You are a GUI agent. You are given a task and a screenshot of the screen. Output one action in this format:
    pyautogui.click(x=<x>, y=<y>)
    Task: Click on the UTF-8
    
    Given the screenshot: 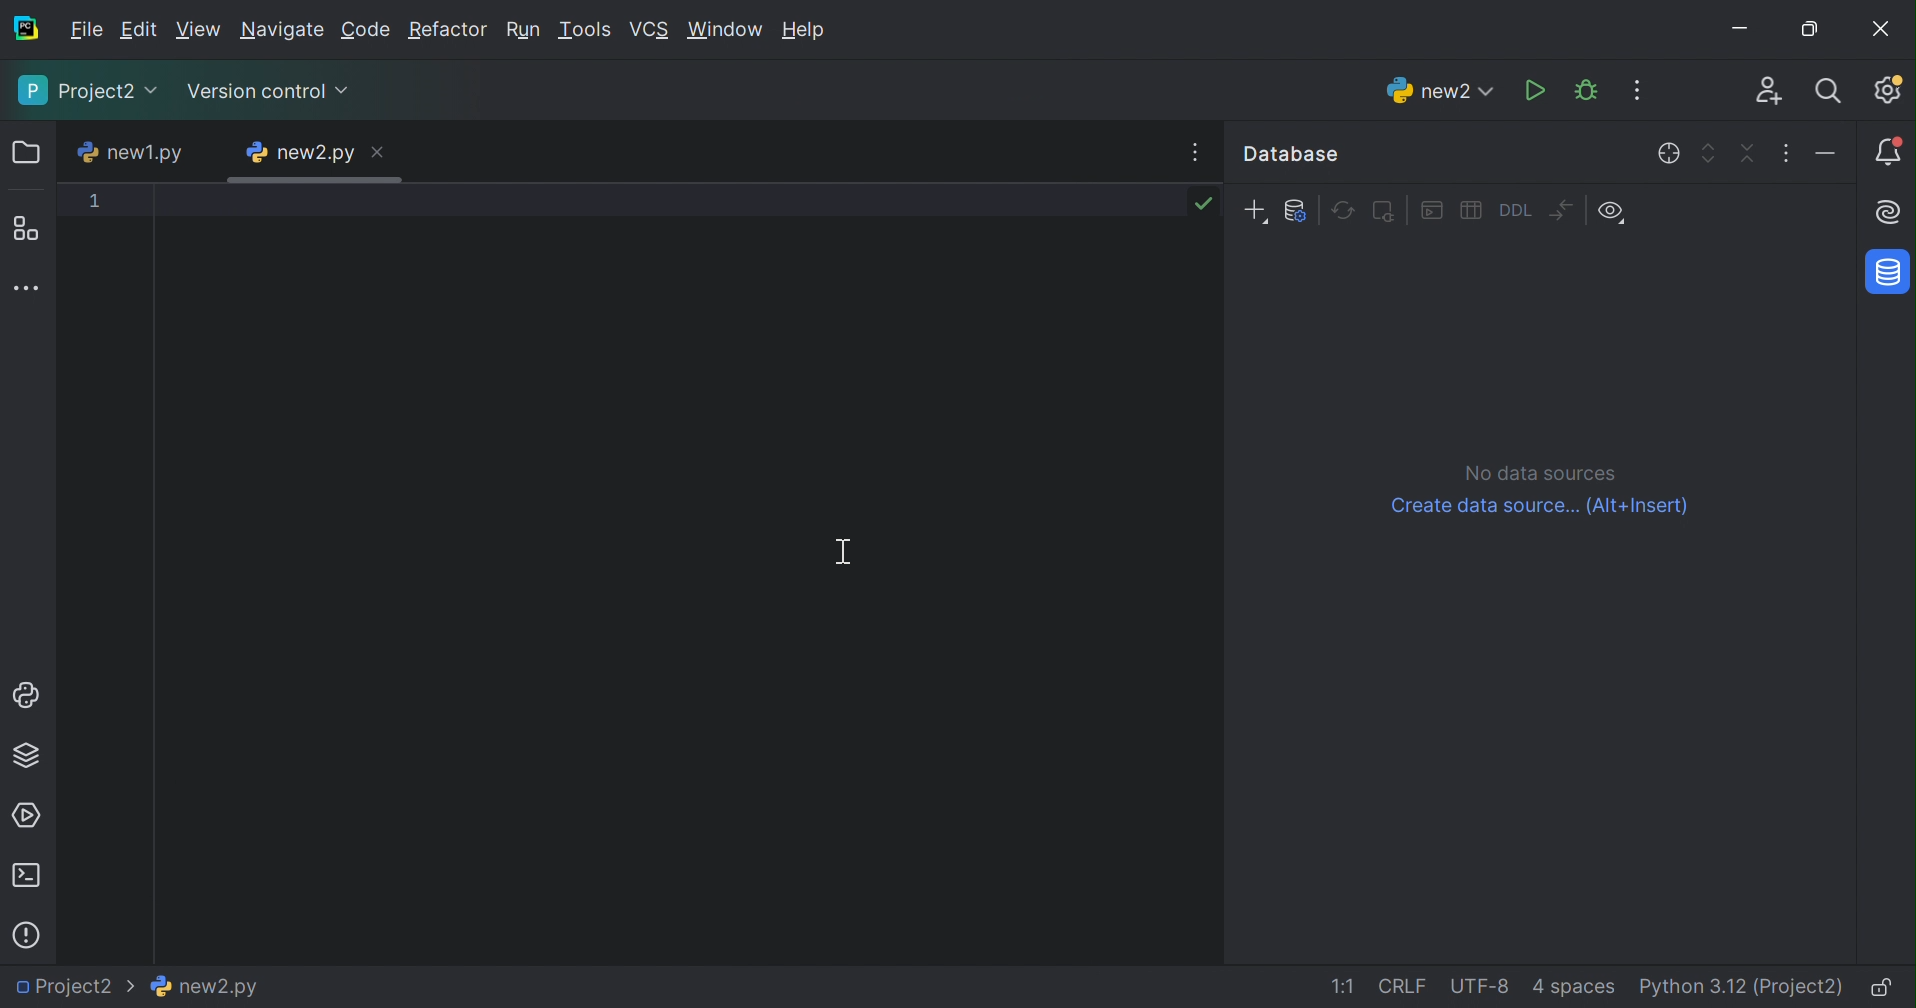 What is the action you would take?
    pyautogui.click(x=1479, y=985)
    